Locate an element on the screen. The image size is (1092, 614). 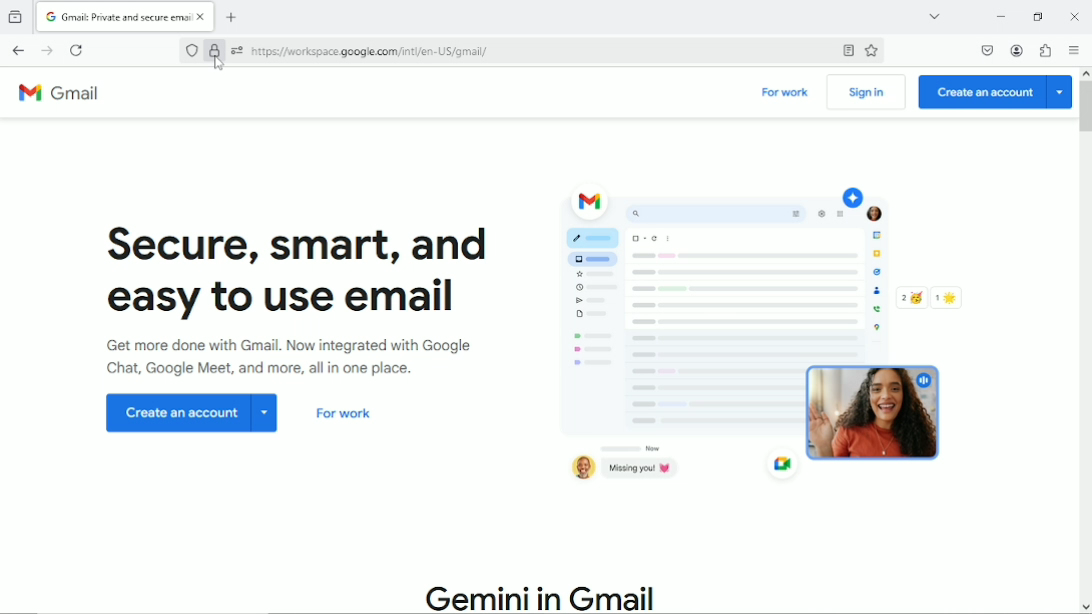
Verified by Google Trust Services is located at coordinates (215, 52).